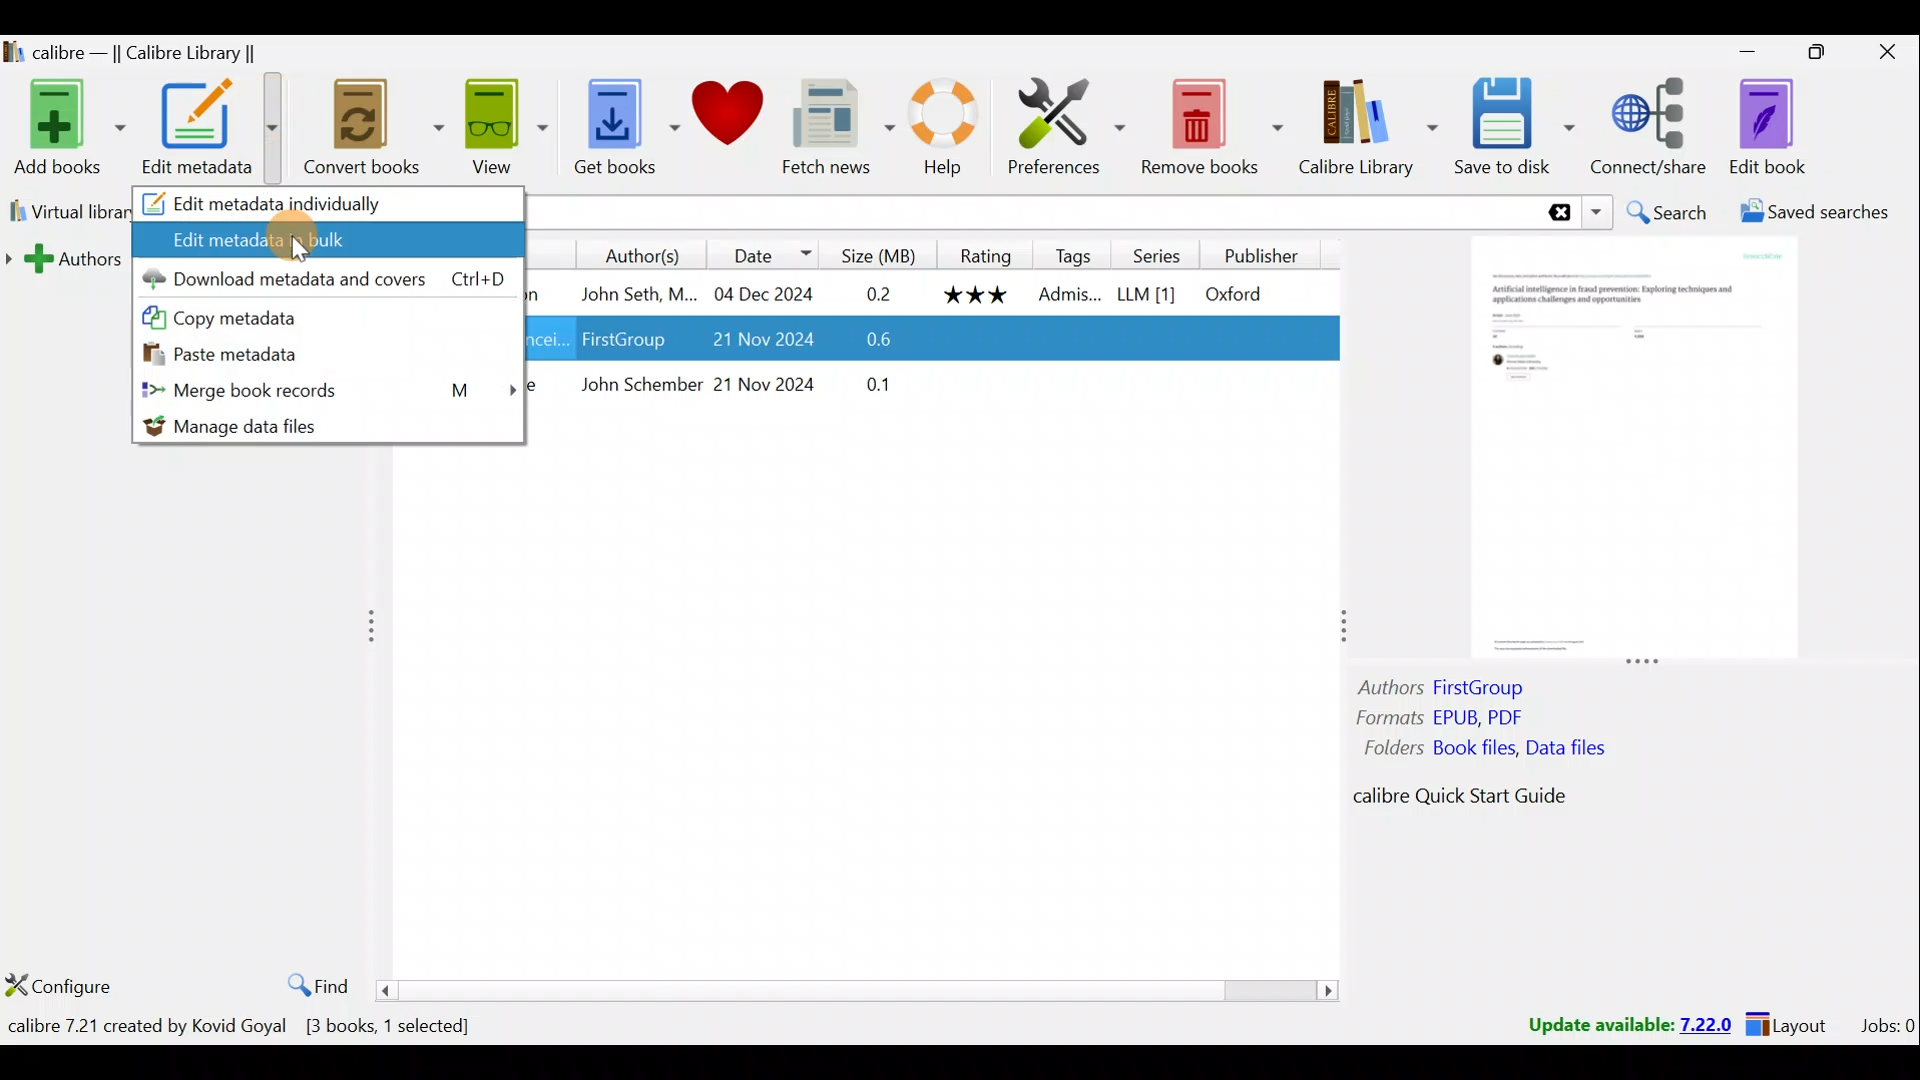  Describe the element at coordinates (239, 354) in the screenshot. I see `Paste metadata` at that location.